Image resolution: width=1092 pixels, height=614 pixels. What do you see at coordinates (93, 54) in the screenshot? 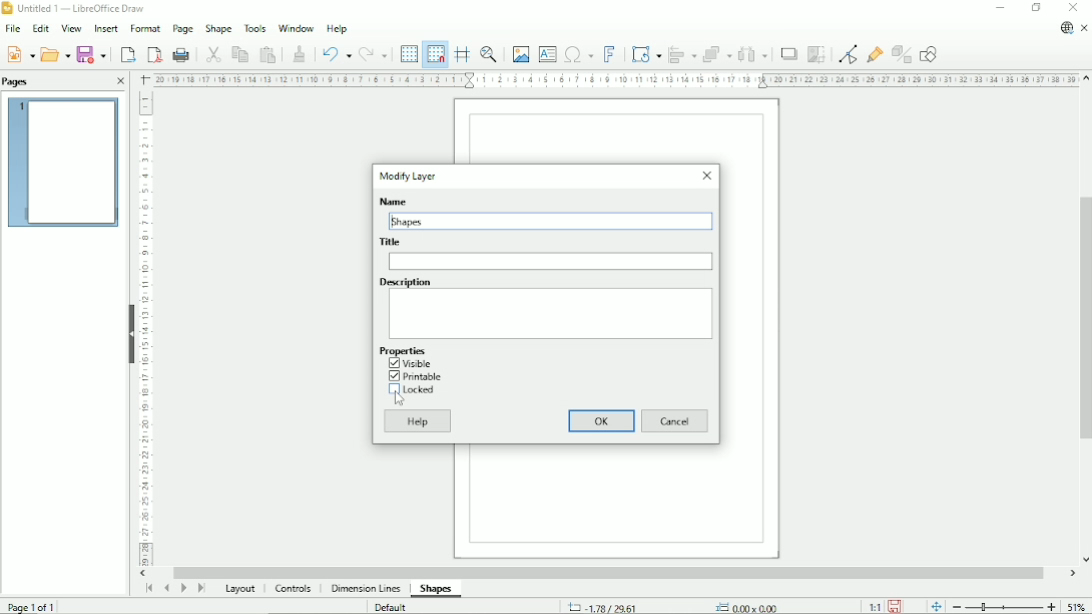
I see `Save` at bounding box center [93, 54].